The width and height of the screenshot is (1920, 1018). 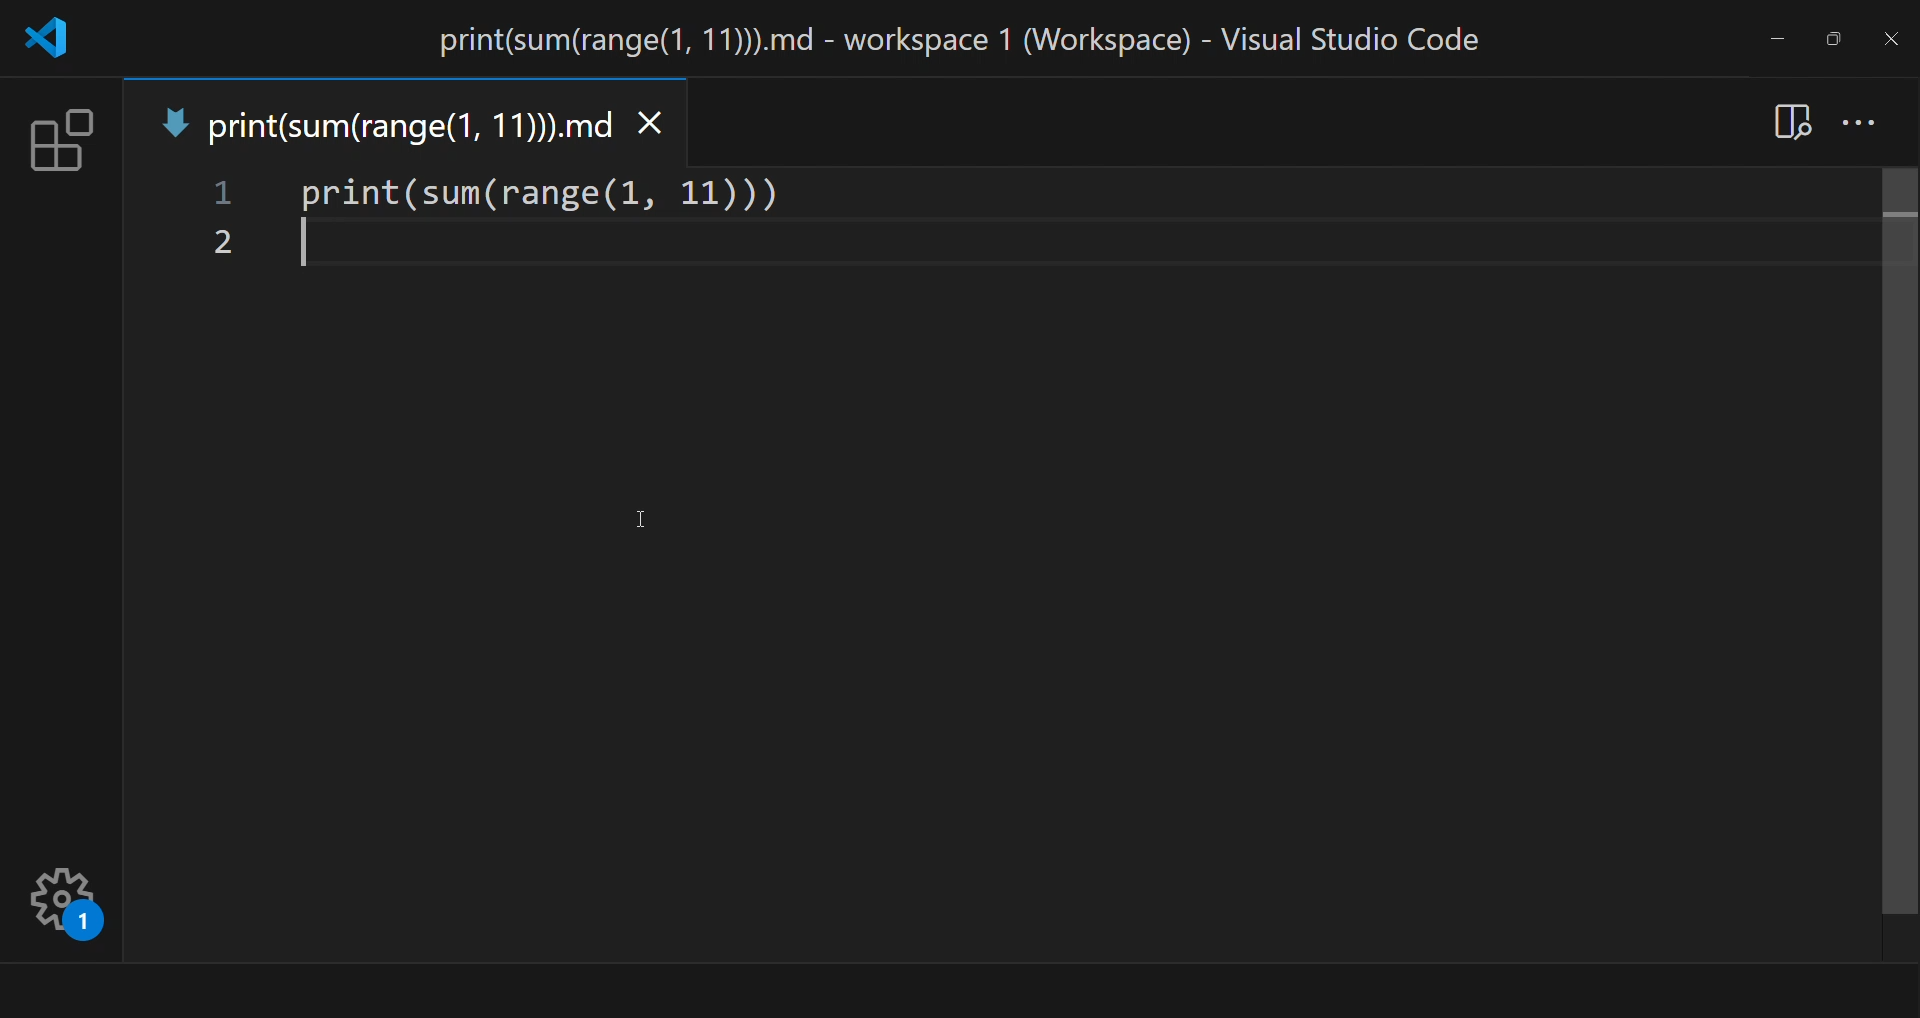 What do you see at coordinates (1774, 45) in the screenshot?
I see `minimize` at bounding box center [1774, 45].